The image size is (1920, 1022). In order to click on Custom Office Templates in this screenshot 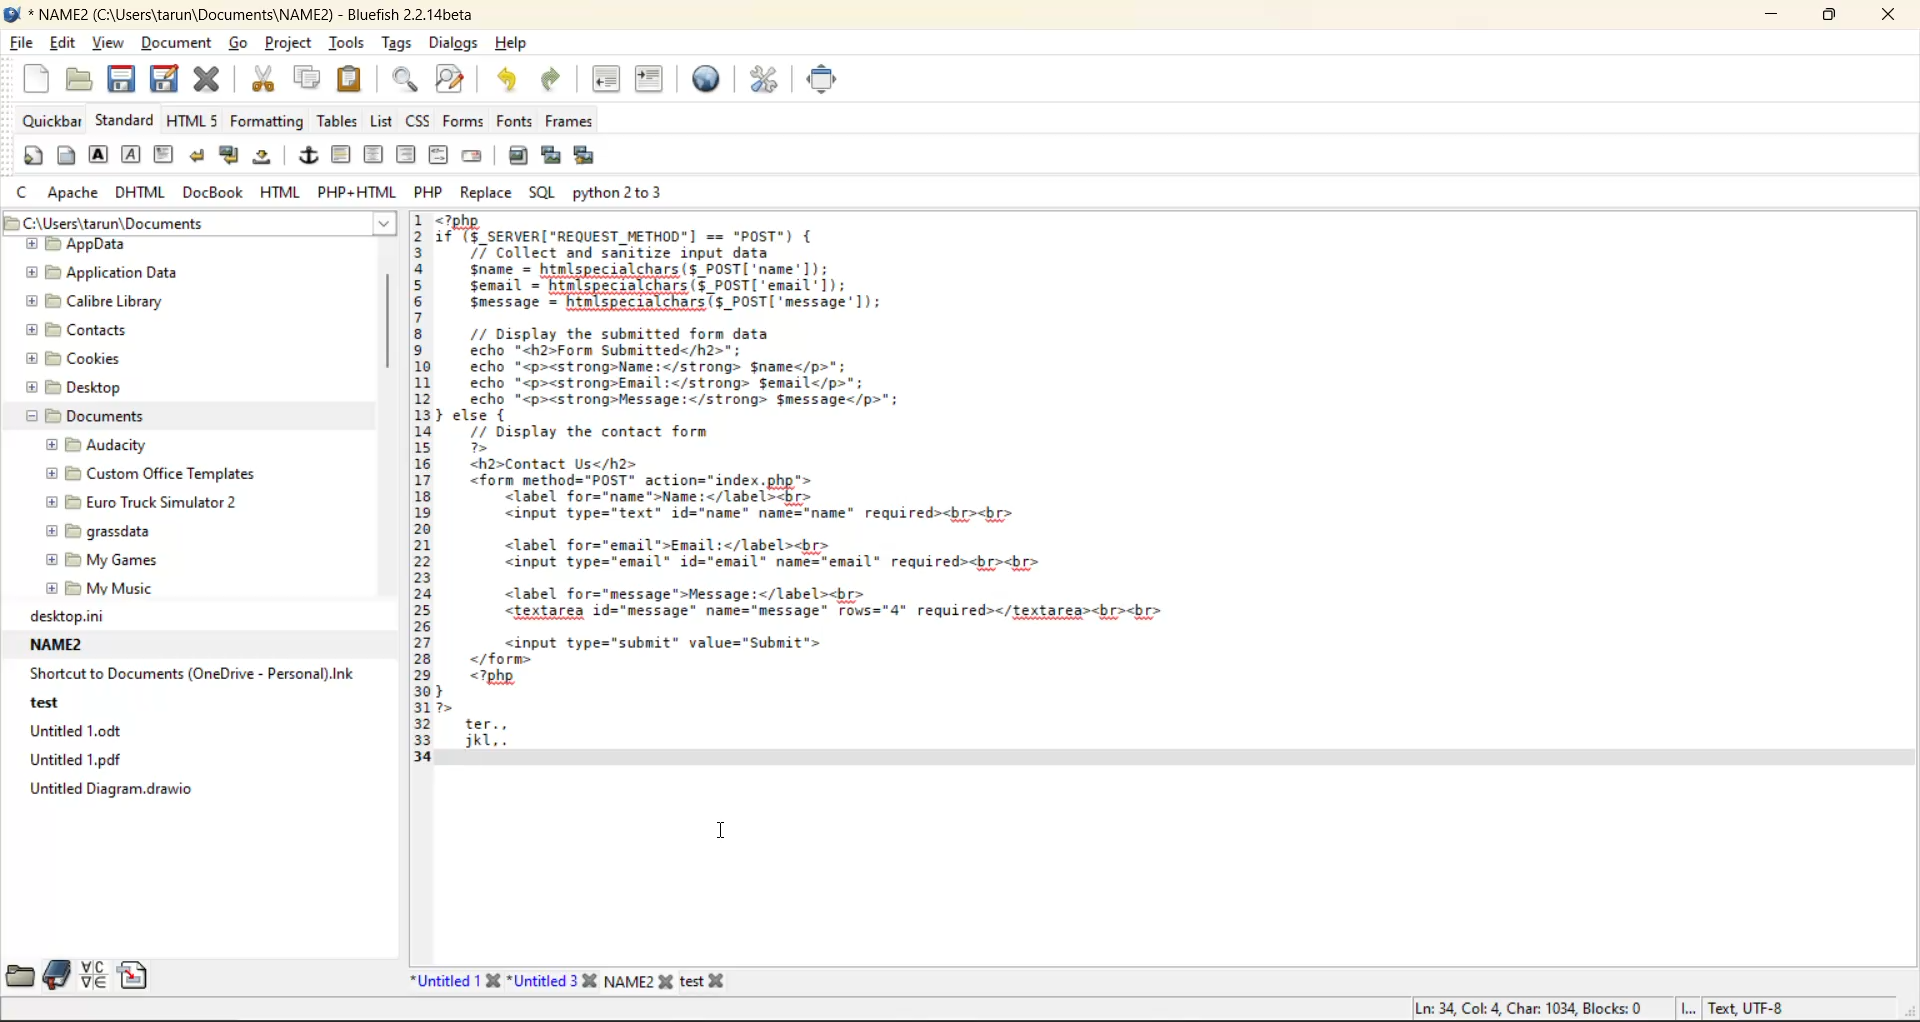, I will do `click(144, 475)`.